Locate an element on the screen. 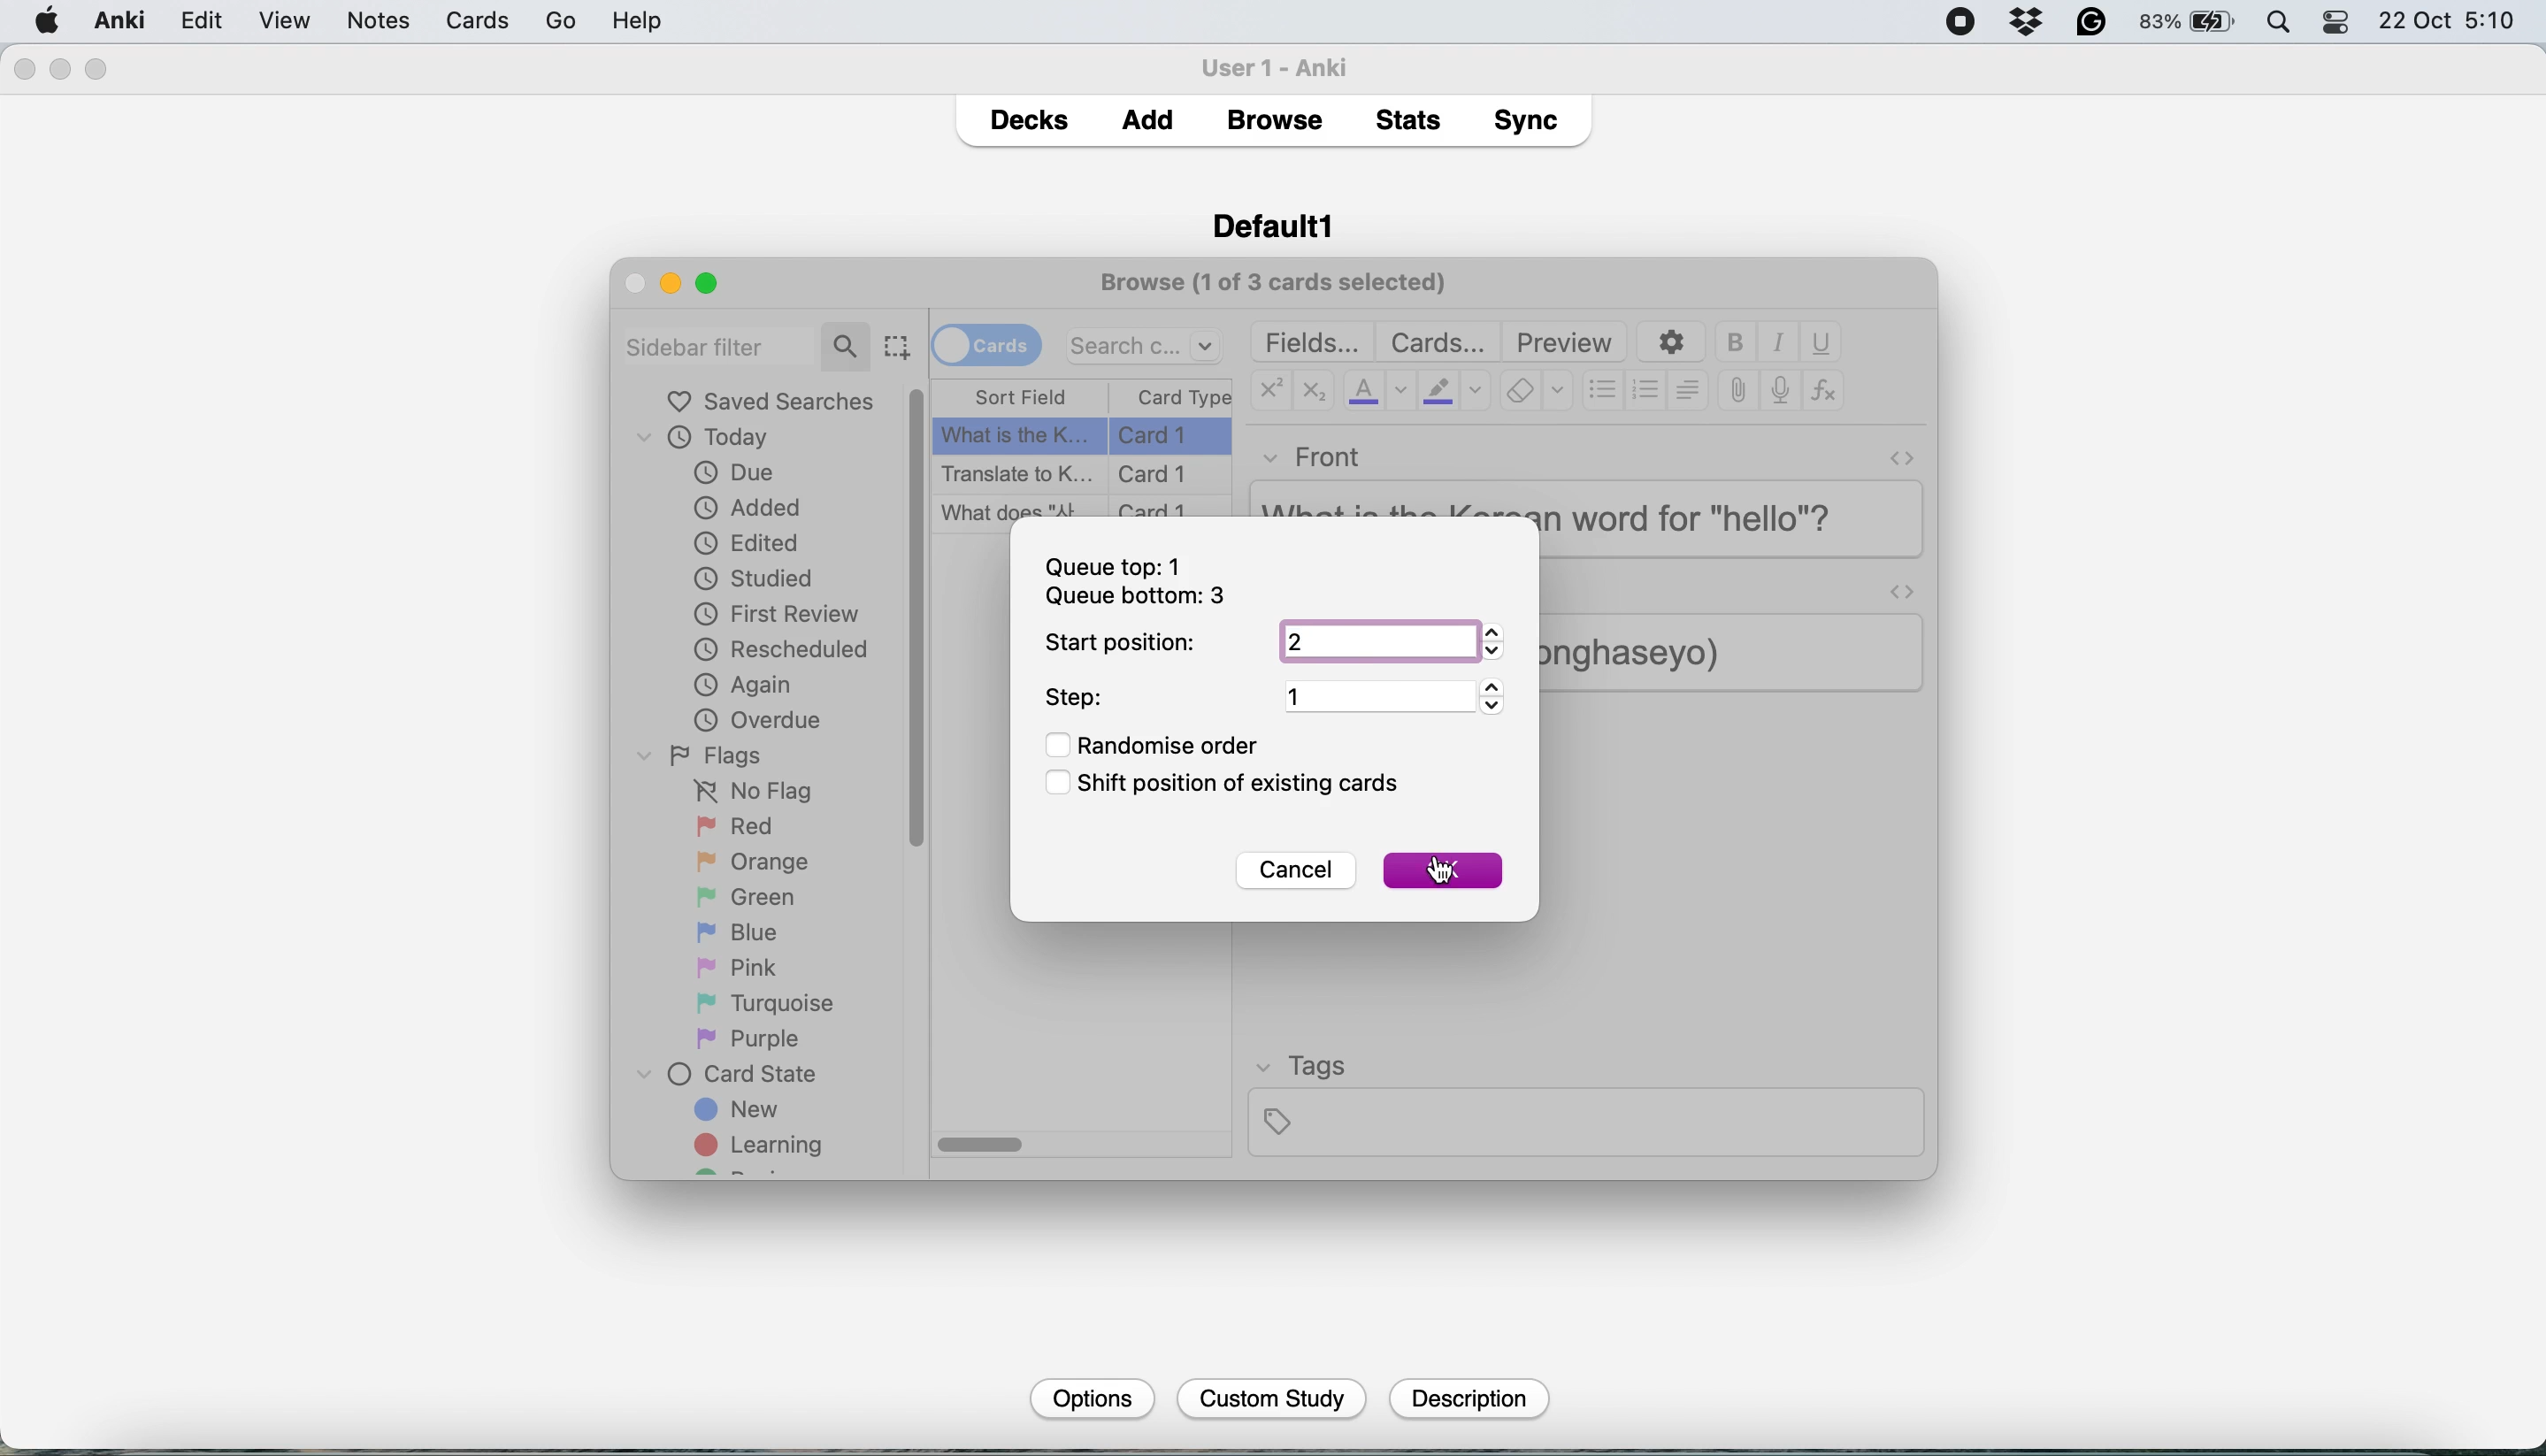  system logo is located at coordinates (48, 19).